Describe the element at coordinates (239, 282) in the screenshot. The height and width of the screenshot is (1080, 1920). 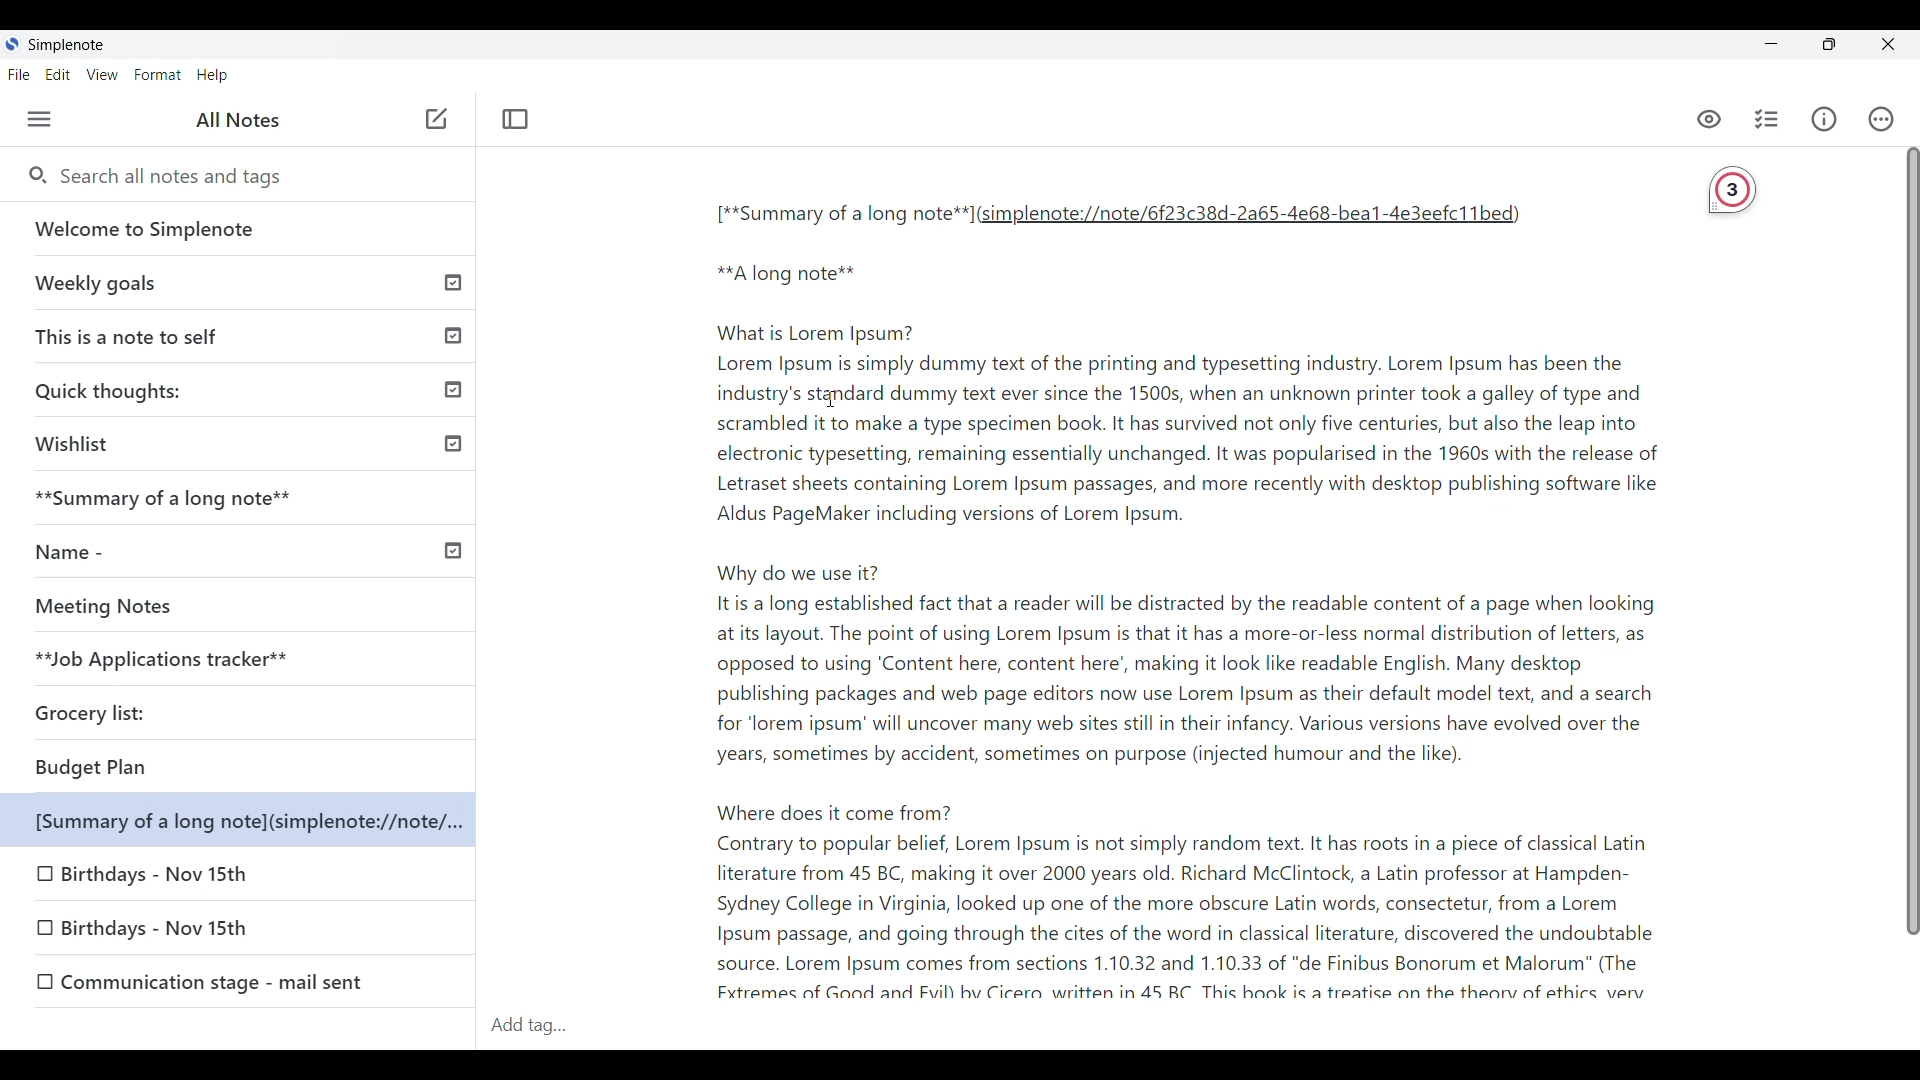
I see `Weekly goals` at that location.